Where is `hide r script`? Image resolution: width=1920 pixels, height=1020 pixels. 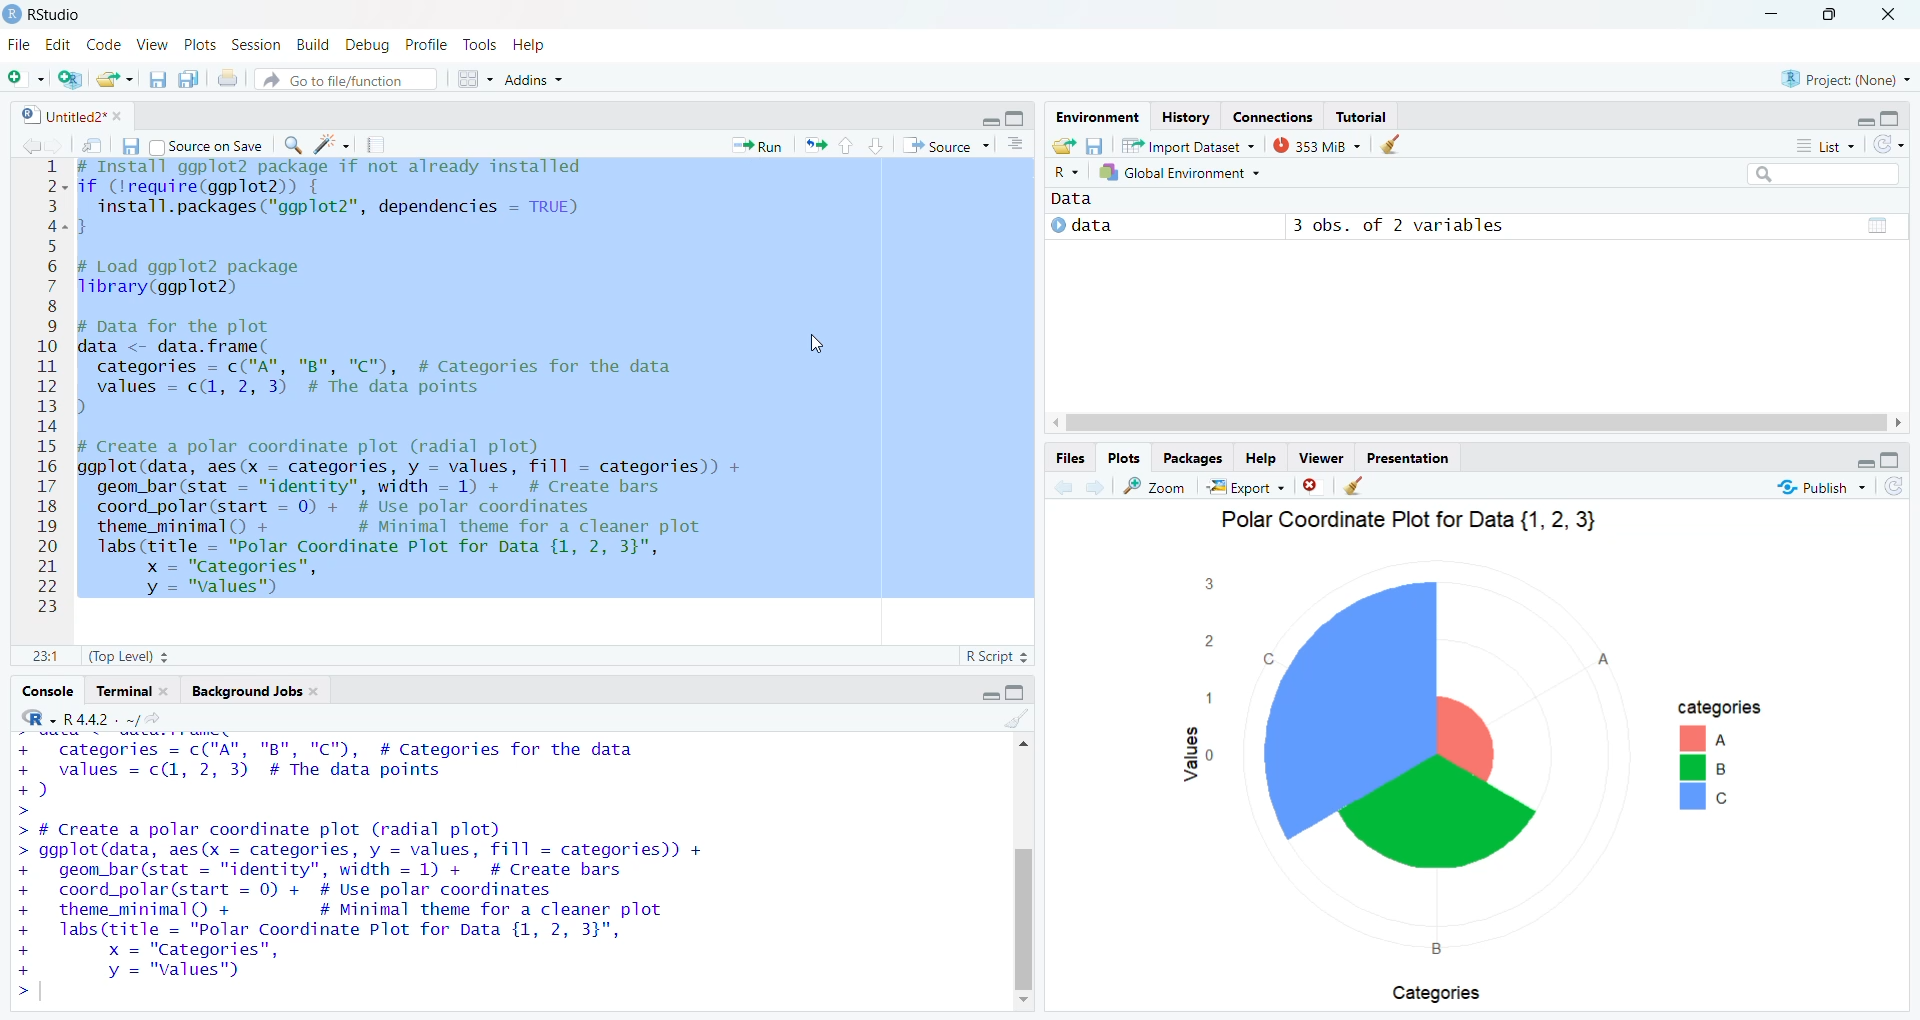
hide r script is located at coordinates (1857, 117).